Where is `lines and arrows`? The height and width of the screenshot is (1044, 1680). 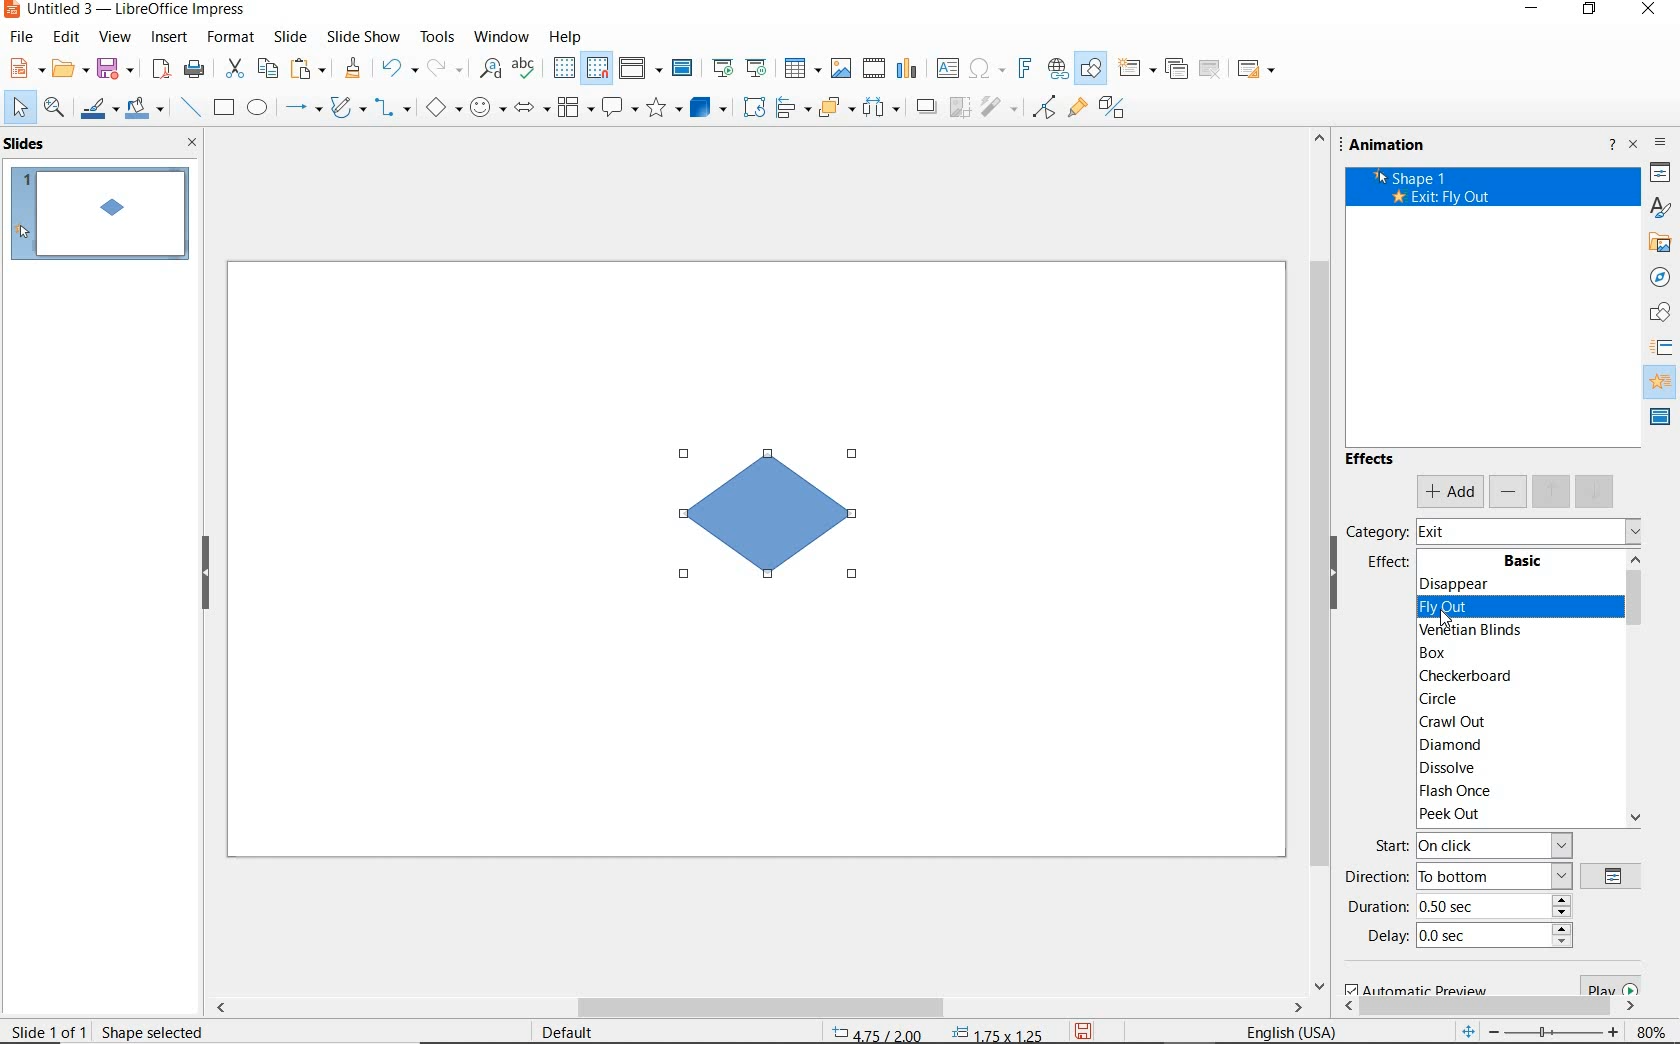 lines and arrows is located at coordinates (303, 108).